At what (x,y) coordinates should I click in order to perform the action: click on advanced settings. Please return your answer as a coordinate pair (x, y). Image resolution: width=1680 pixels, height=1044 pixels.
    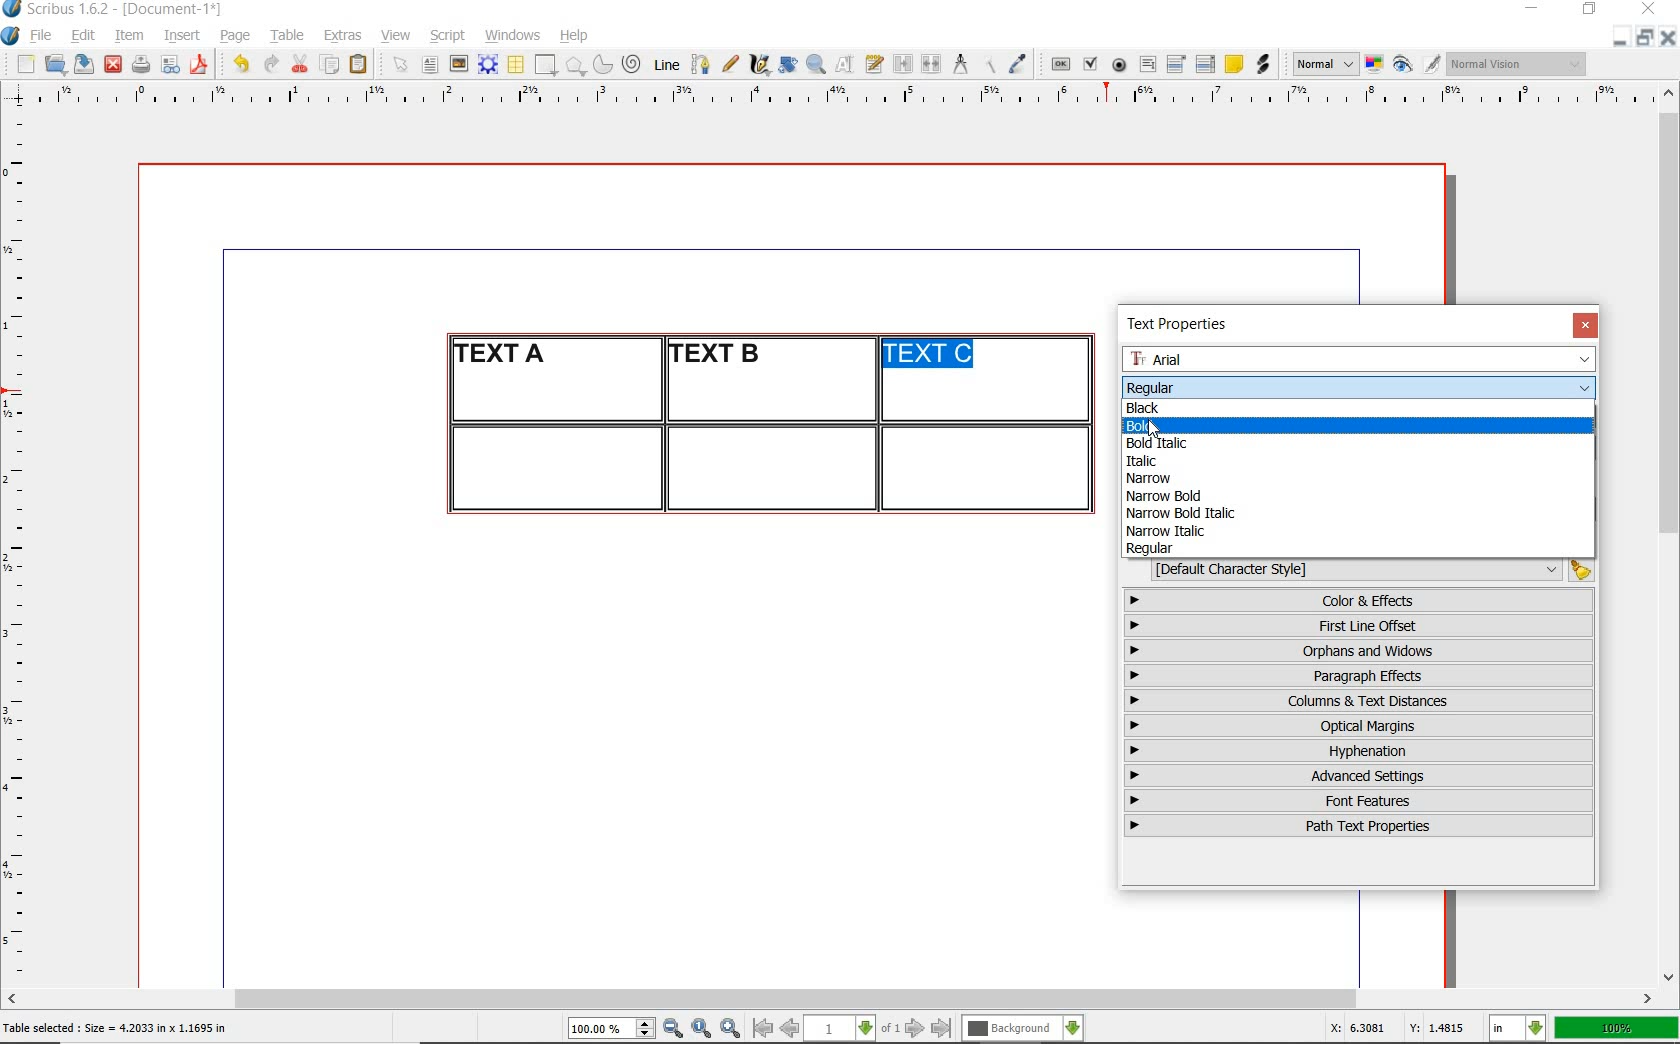
    Looking at the image, I should click on (1357, 775).